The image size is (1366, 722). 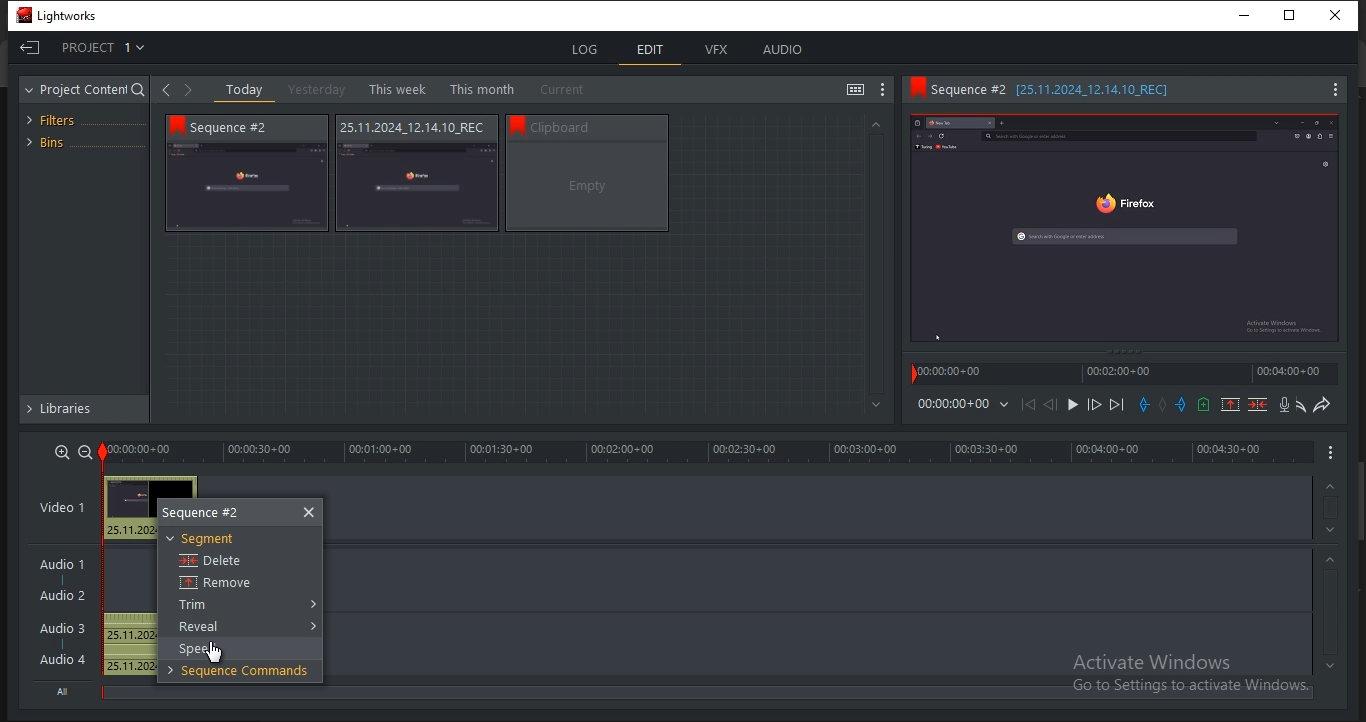 I want to click on zoom in, so click(x=62, y=453).